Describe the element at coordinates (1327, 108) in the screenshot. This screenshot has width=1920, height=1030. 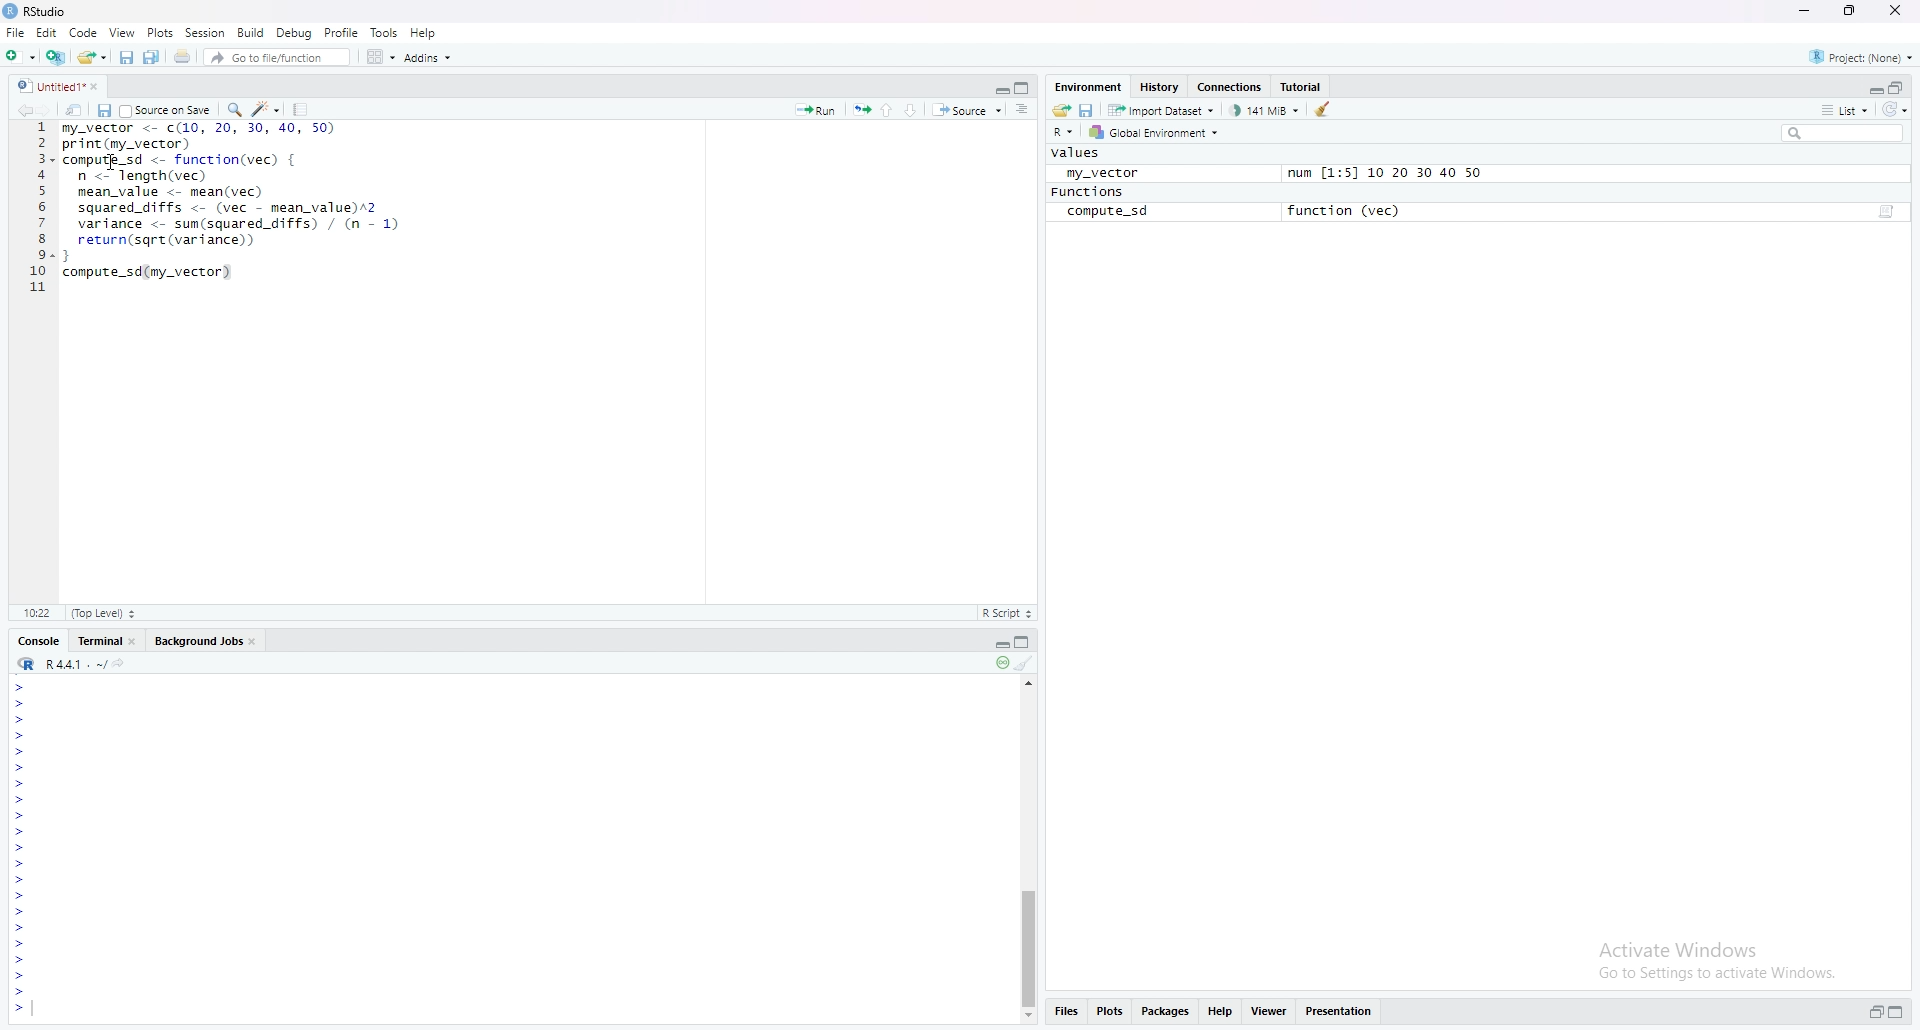
I see `Clear objects from the workspace` at that location.